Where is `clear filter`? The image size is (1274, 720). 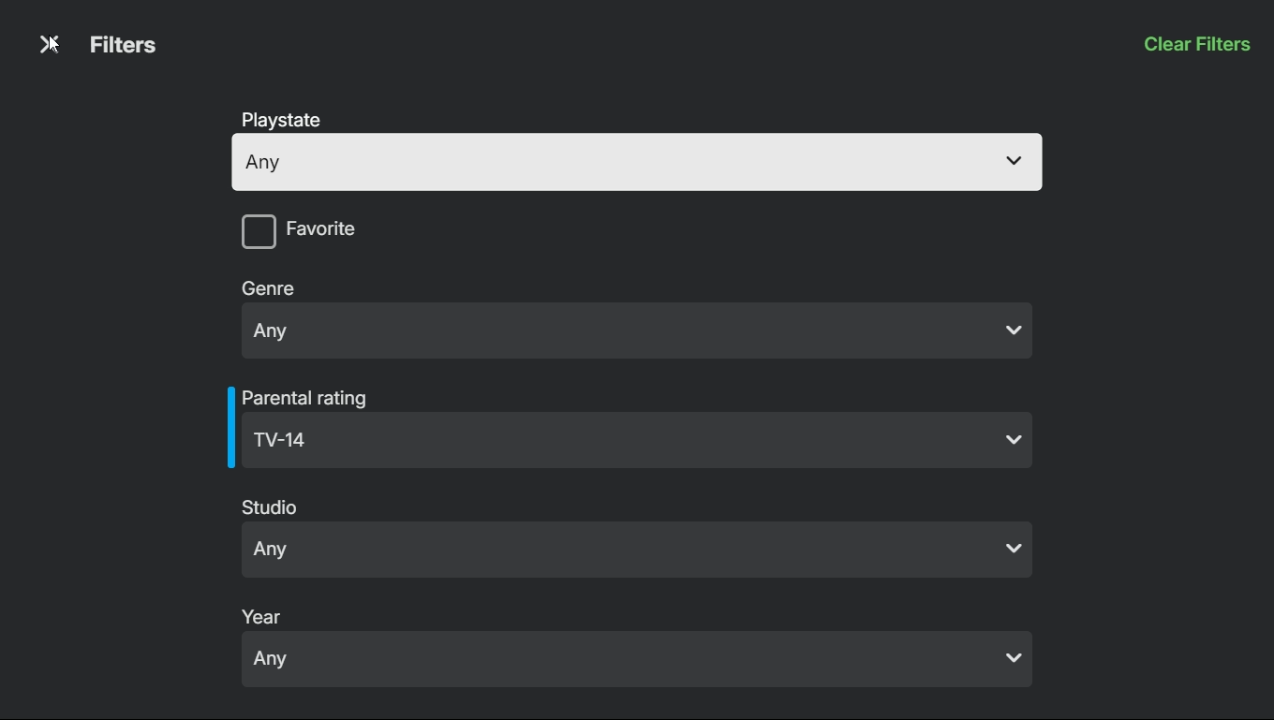
clear filter is located at coordinates (1196, 46).